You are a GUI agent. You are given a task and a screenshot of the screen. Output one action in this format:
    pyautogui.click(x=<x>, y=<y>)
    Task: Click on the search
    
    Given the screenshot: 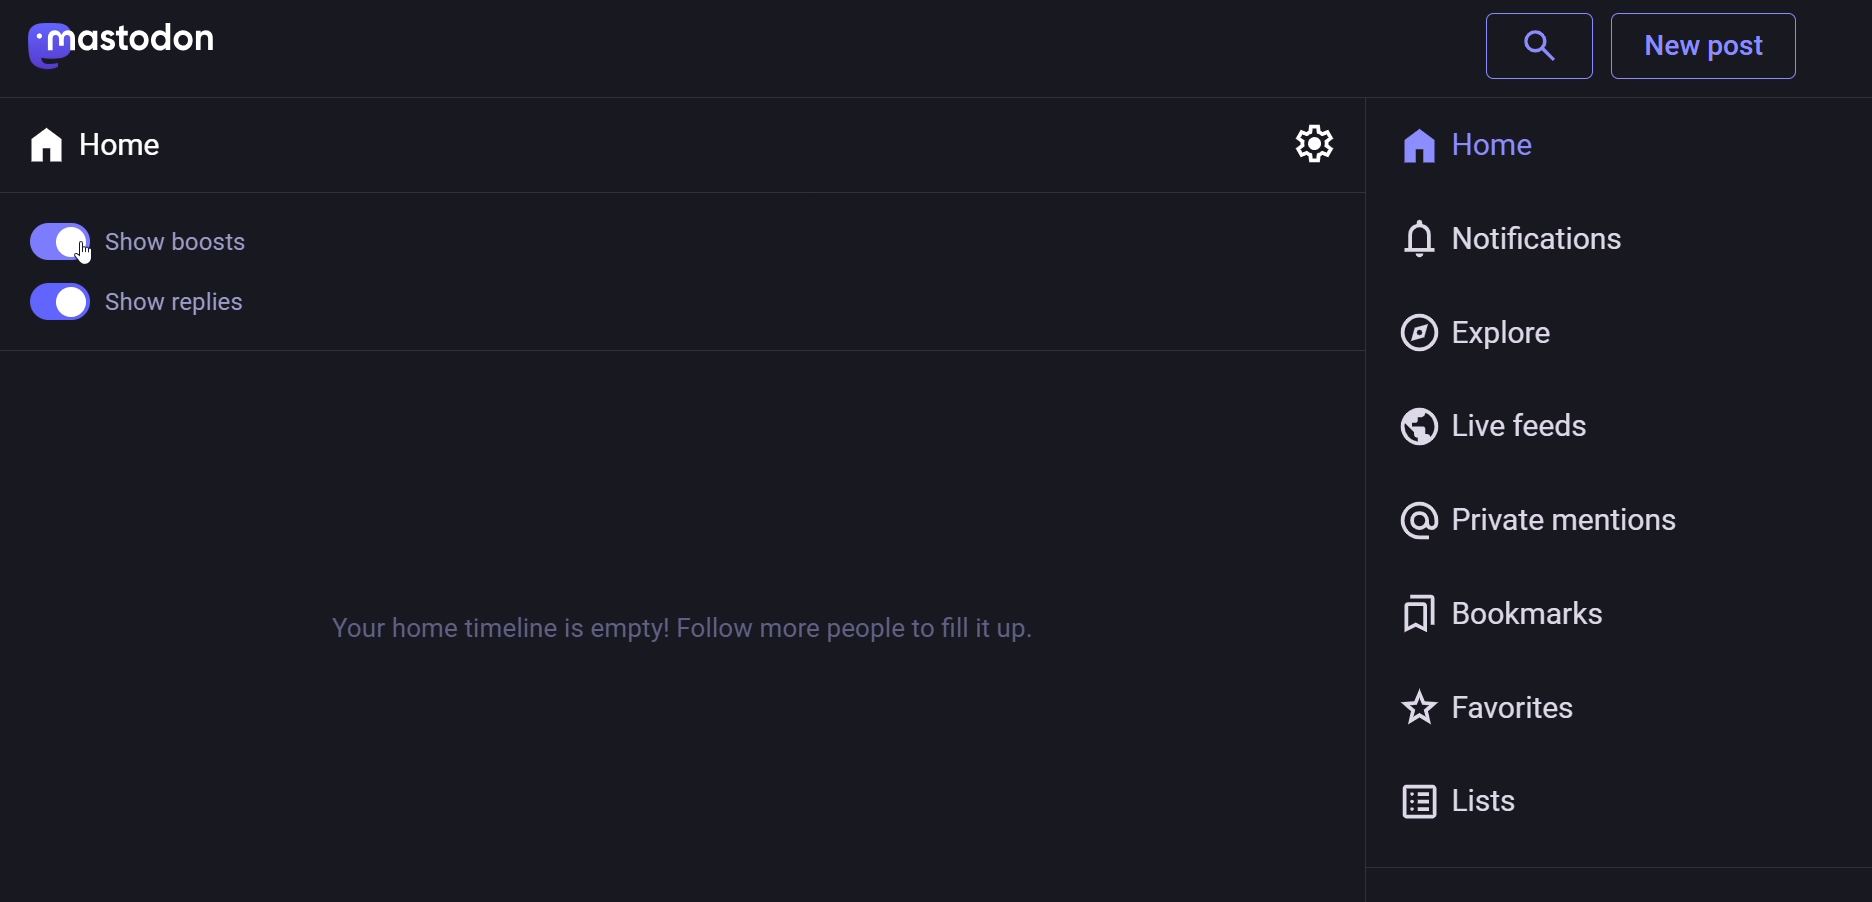 What is the action you would take?
    pyautogui.click(x=1540, y=49)
    